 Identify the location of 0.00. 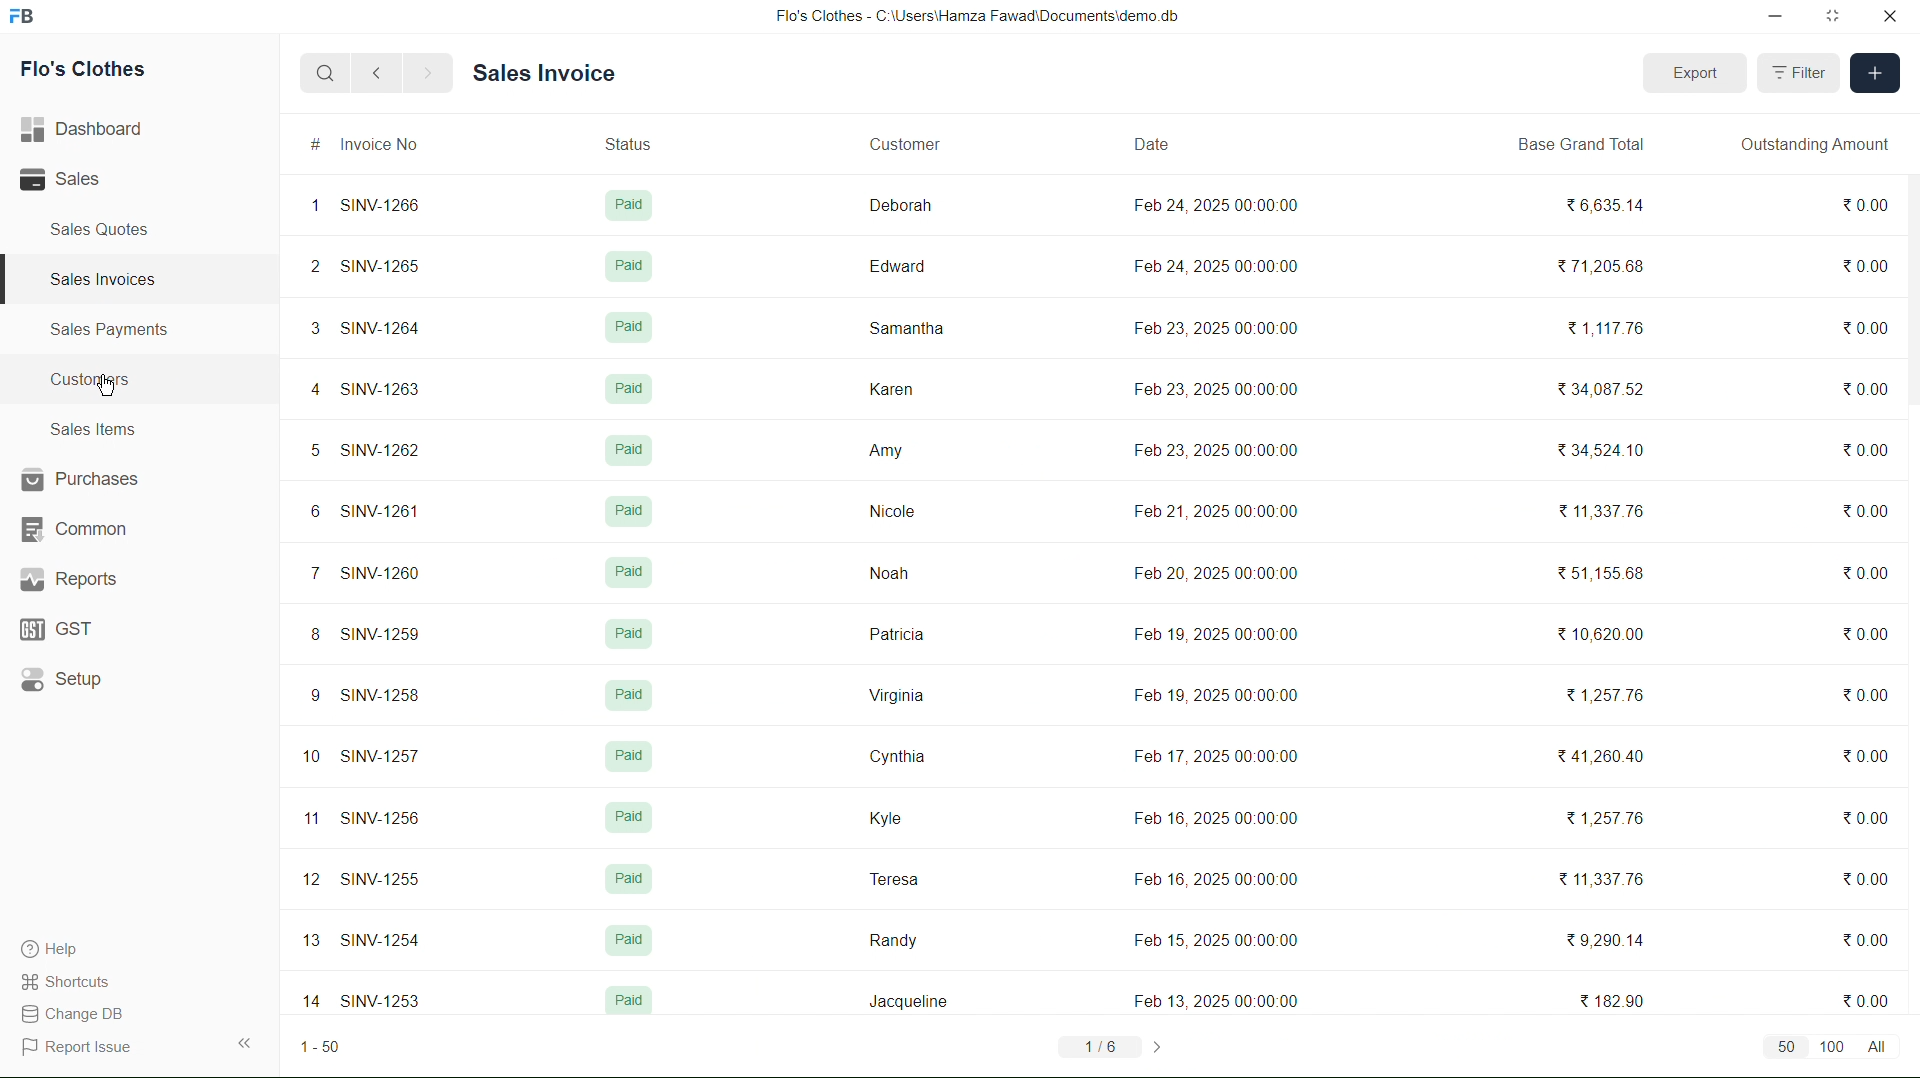
(1873, 996).